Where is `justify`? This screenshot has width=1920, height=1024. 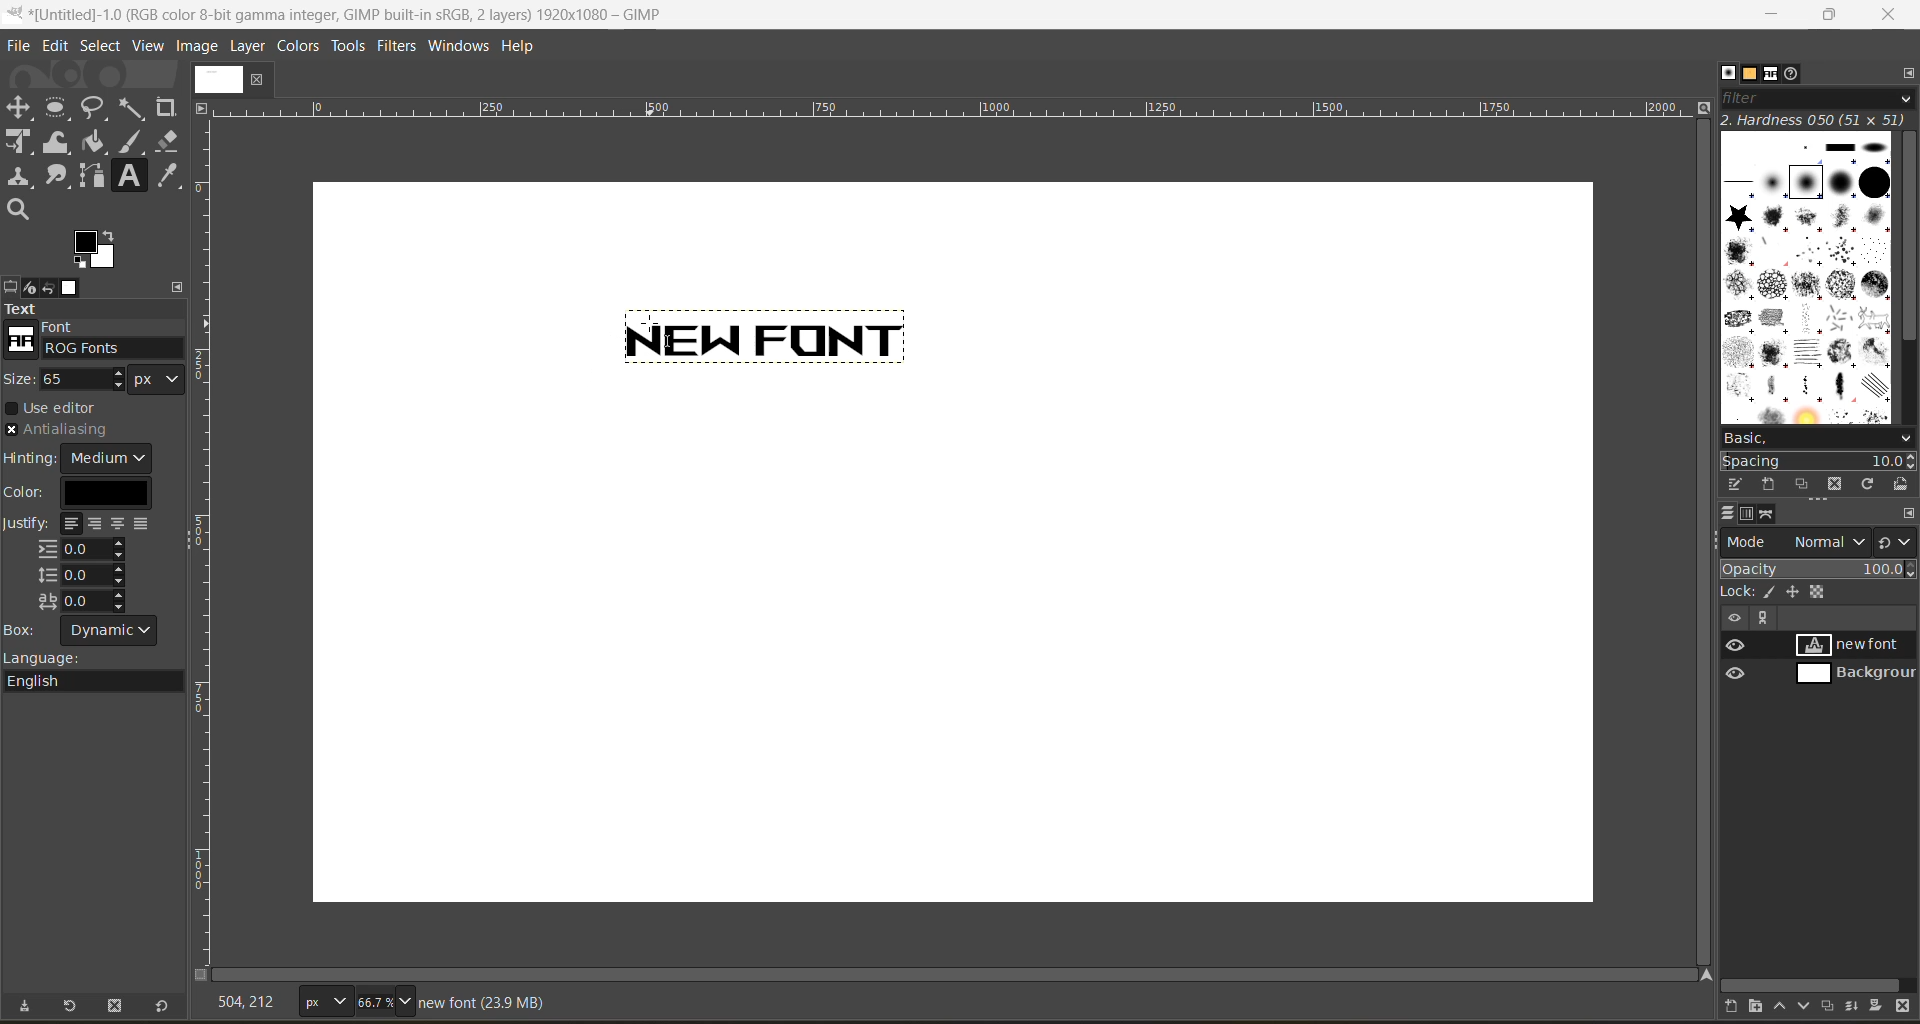
justify is located at coordinates (83, 565).